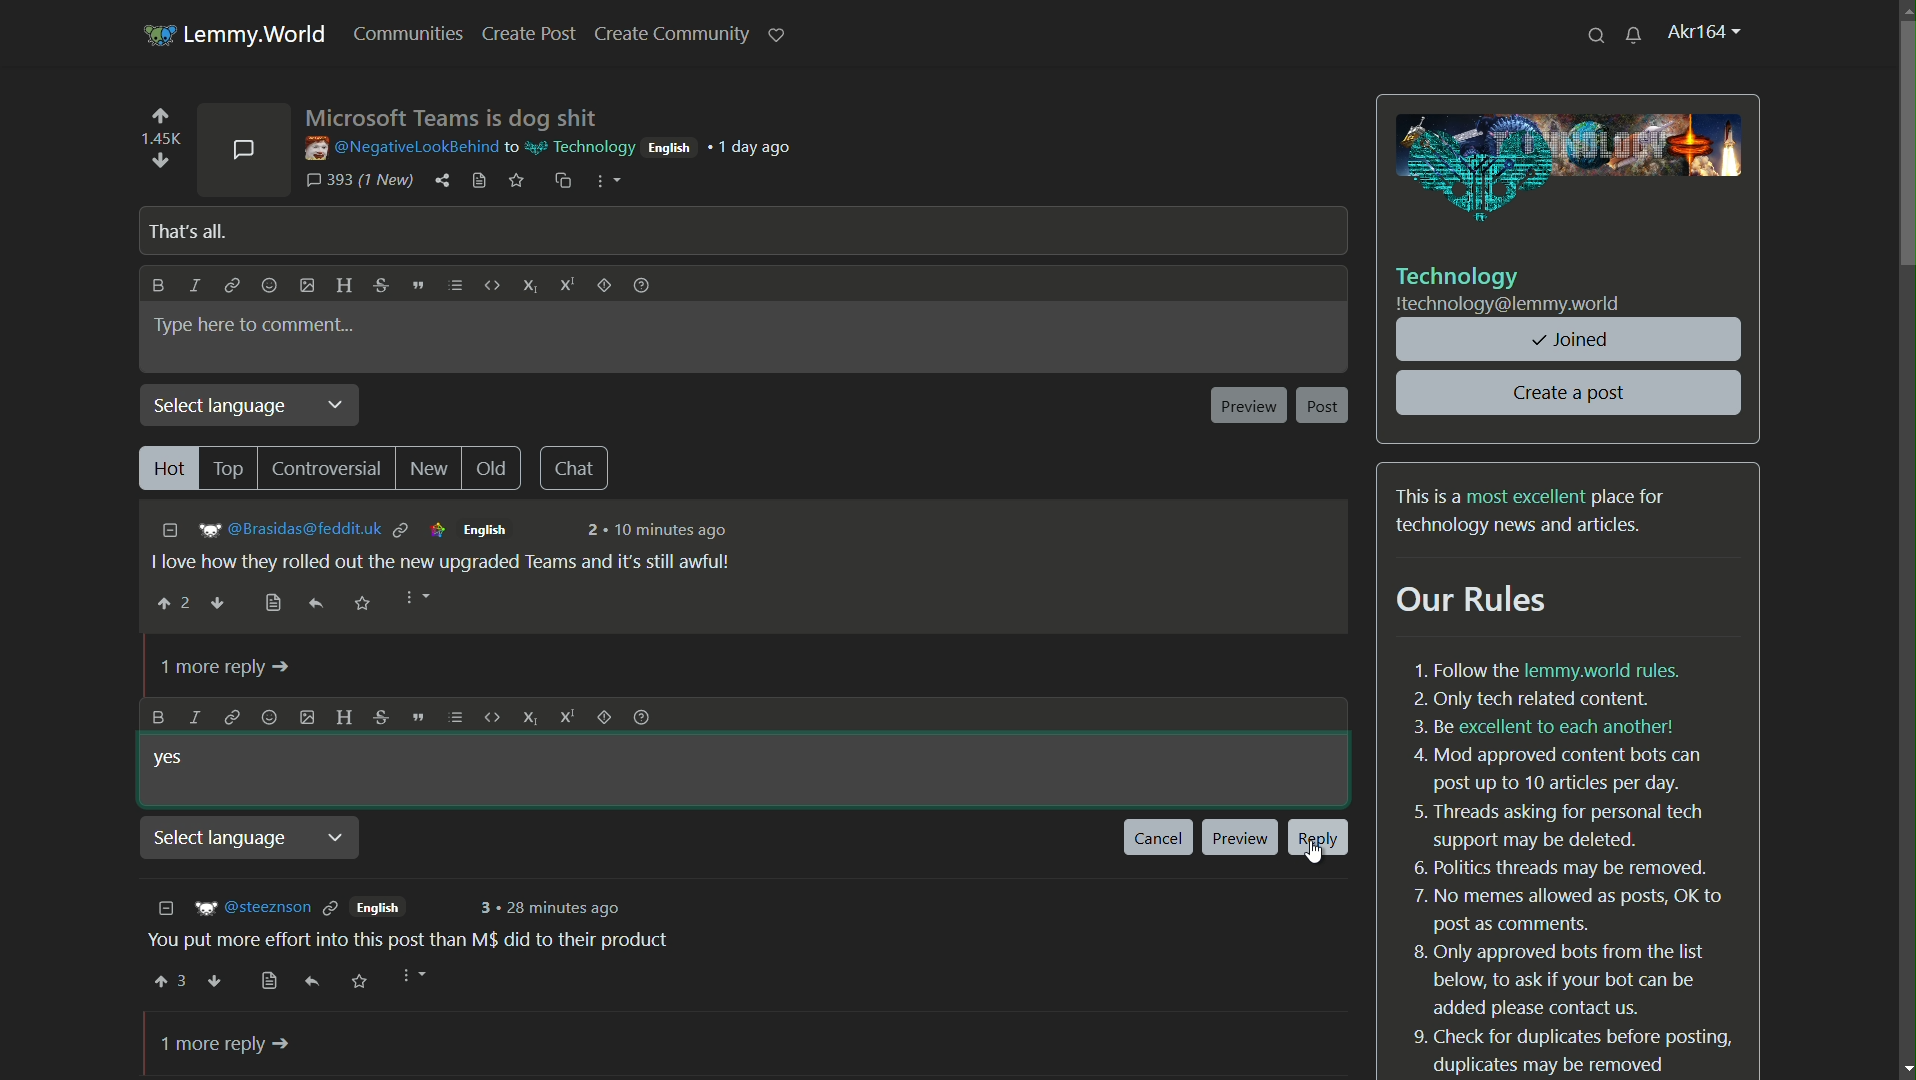 The height and width of the screenshot is (1080, 1916). Describe the element at coordinates (307, 718) in the screenshot. I see `add image` at that location.